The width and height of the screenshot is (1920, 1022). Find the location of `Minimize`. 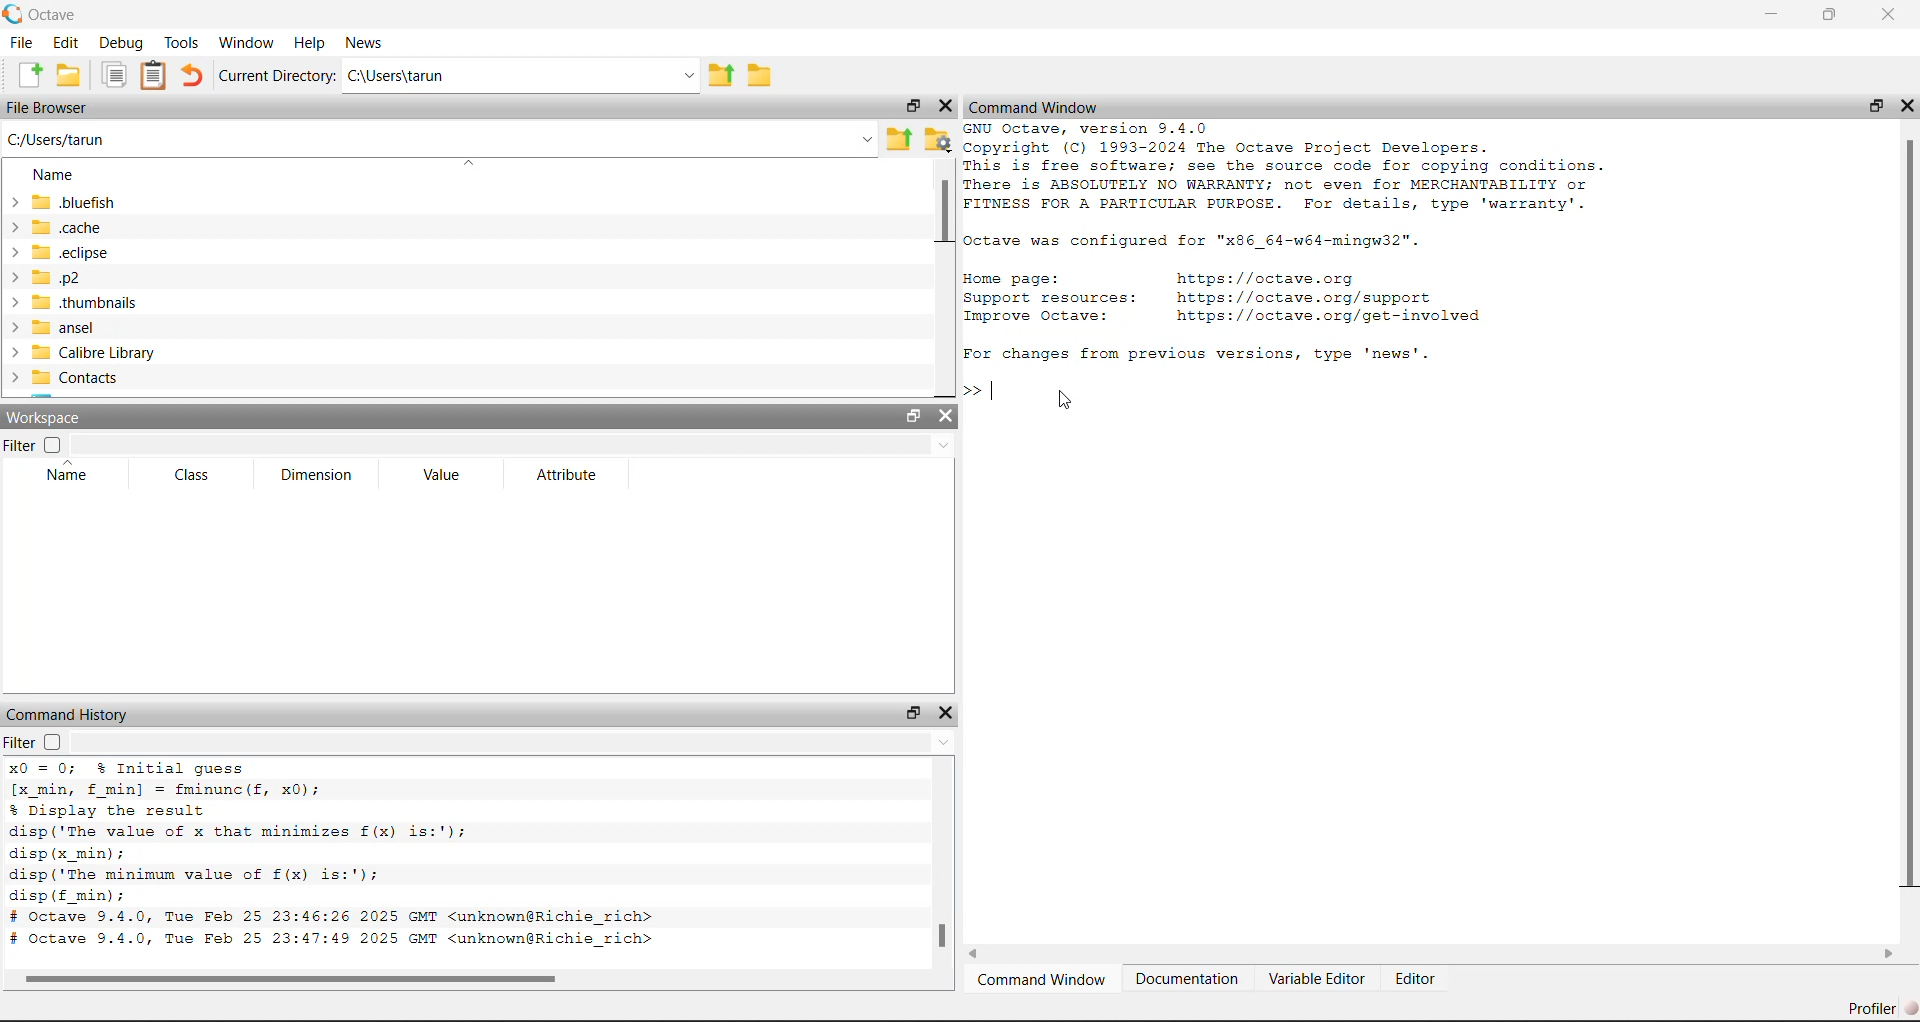

Minimize is located at coordinates (1769, 15).